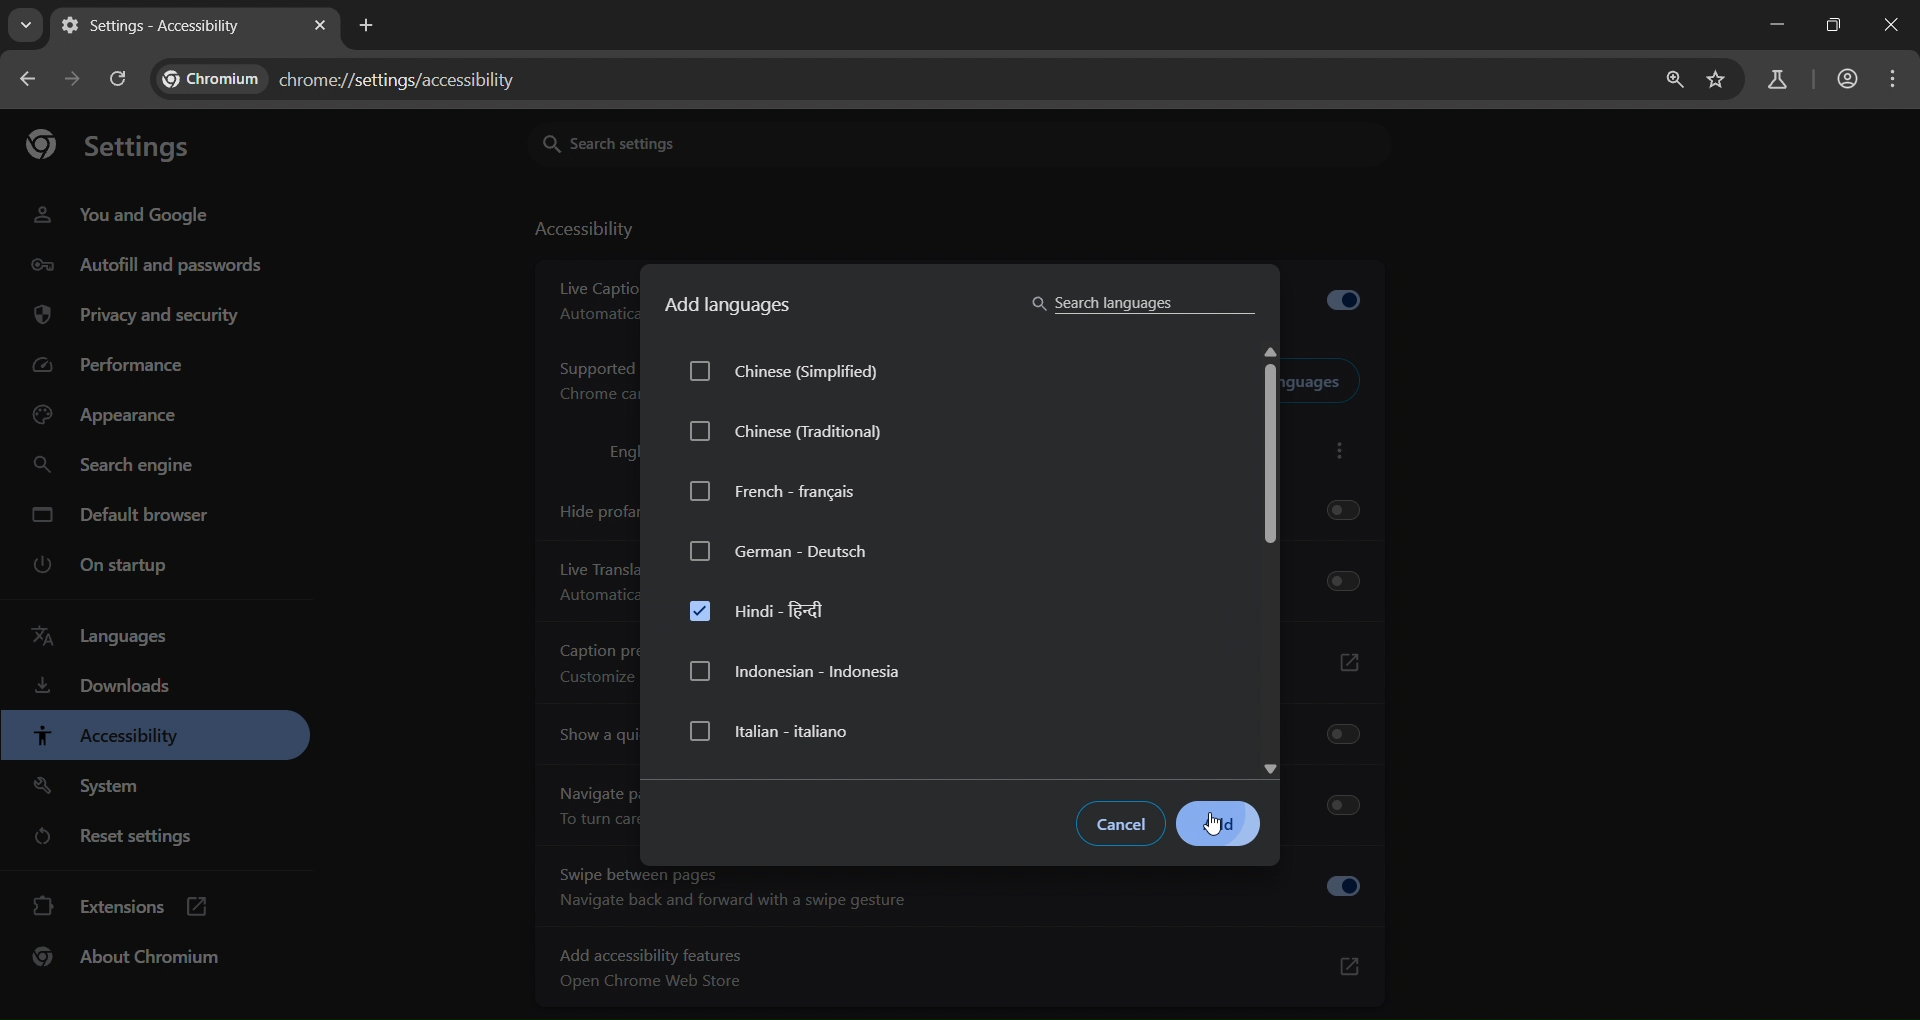 Image resolution: width=1920 pixels, height=1020 pixels. I want to click on scroll down, so click(1274, 765).